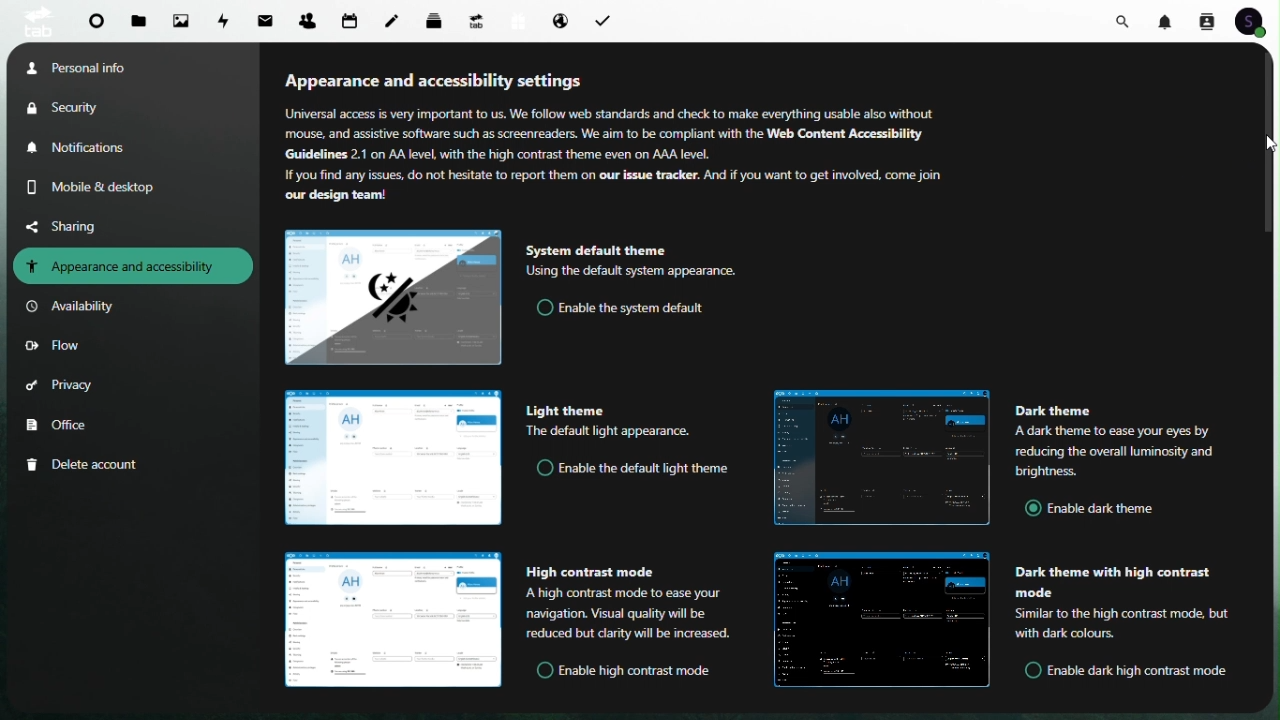 The height and width of the screenshot is (720, 1280). What do you see at coordinates (1123, 623) in the screenshot?
I see `Similar to the high contrast mode, but with dark colours` at bounding box center [1123, 623].